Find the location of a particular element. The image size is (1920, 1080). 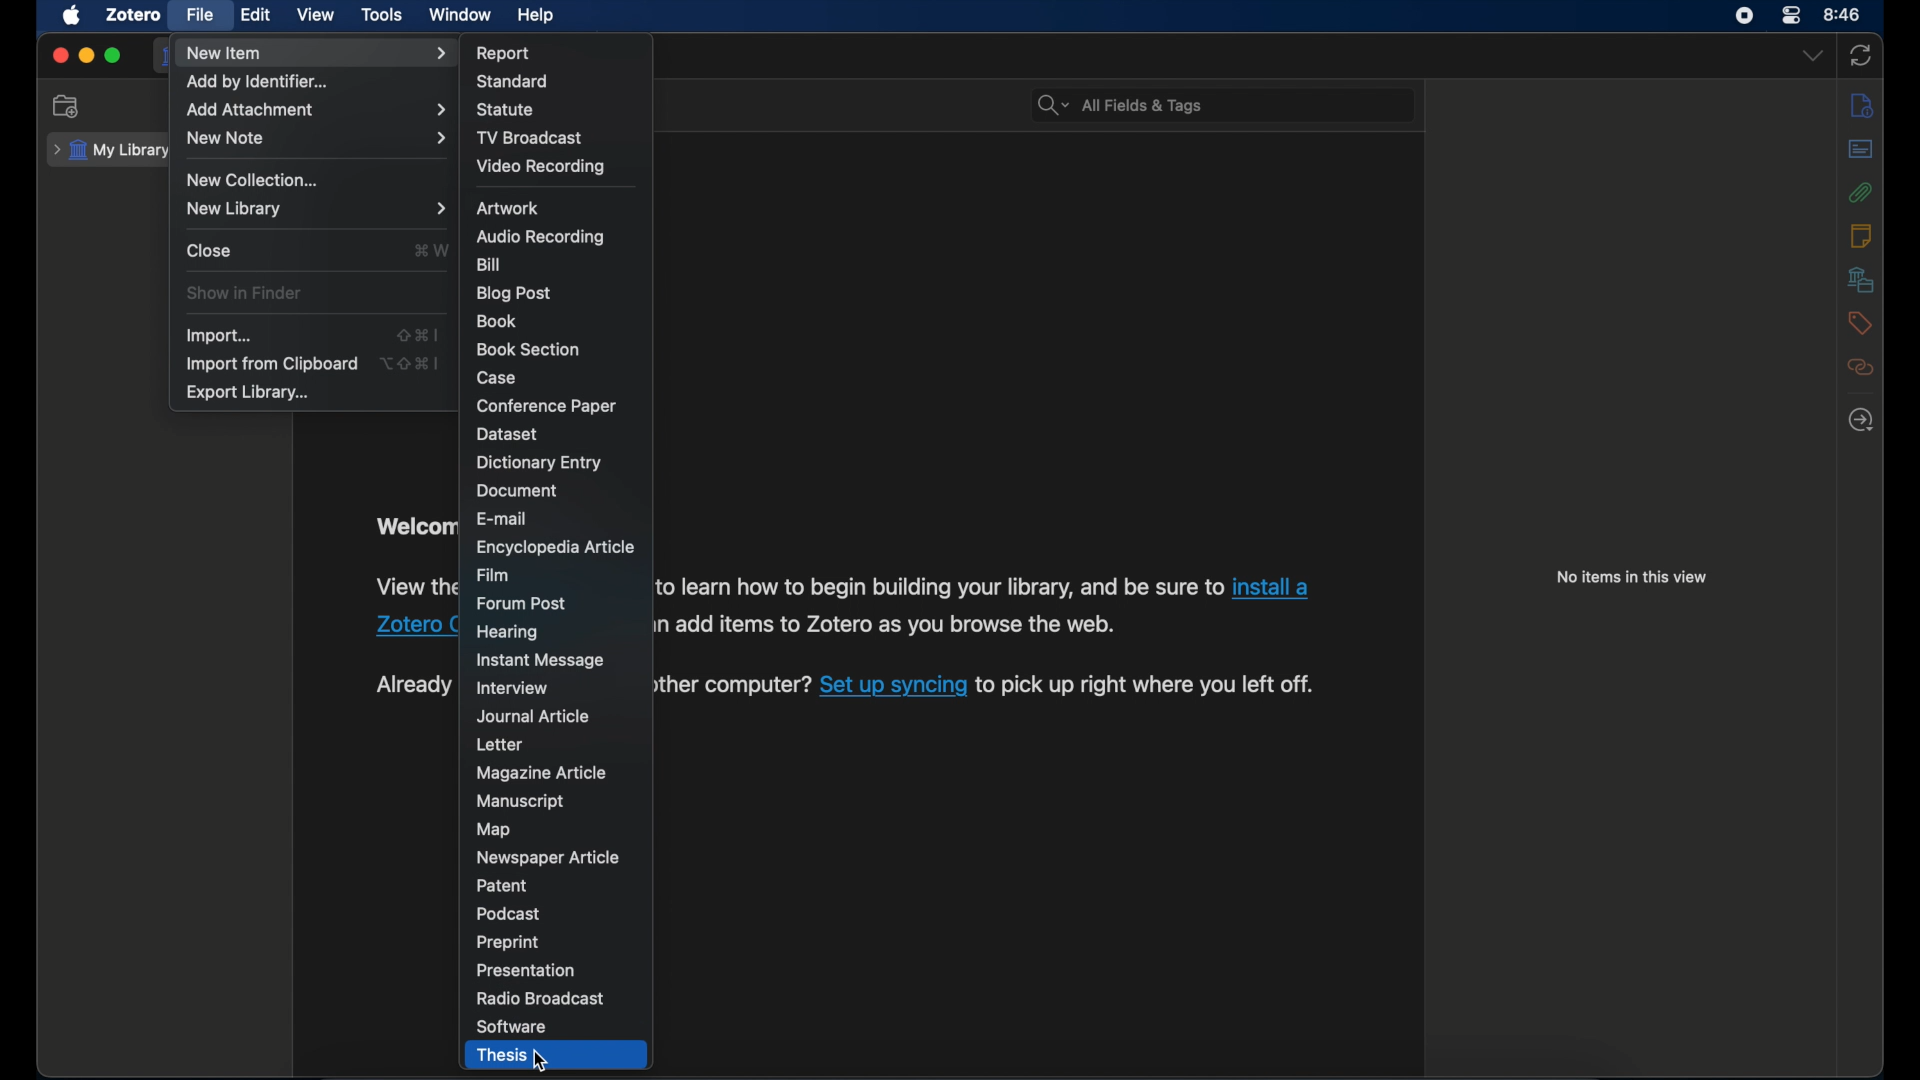

search dropdown is located at coordinates (1049, 105).